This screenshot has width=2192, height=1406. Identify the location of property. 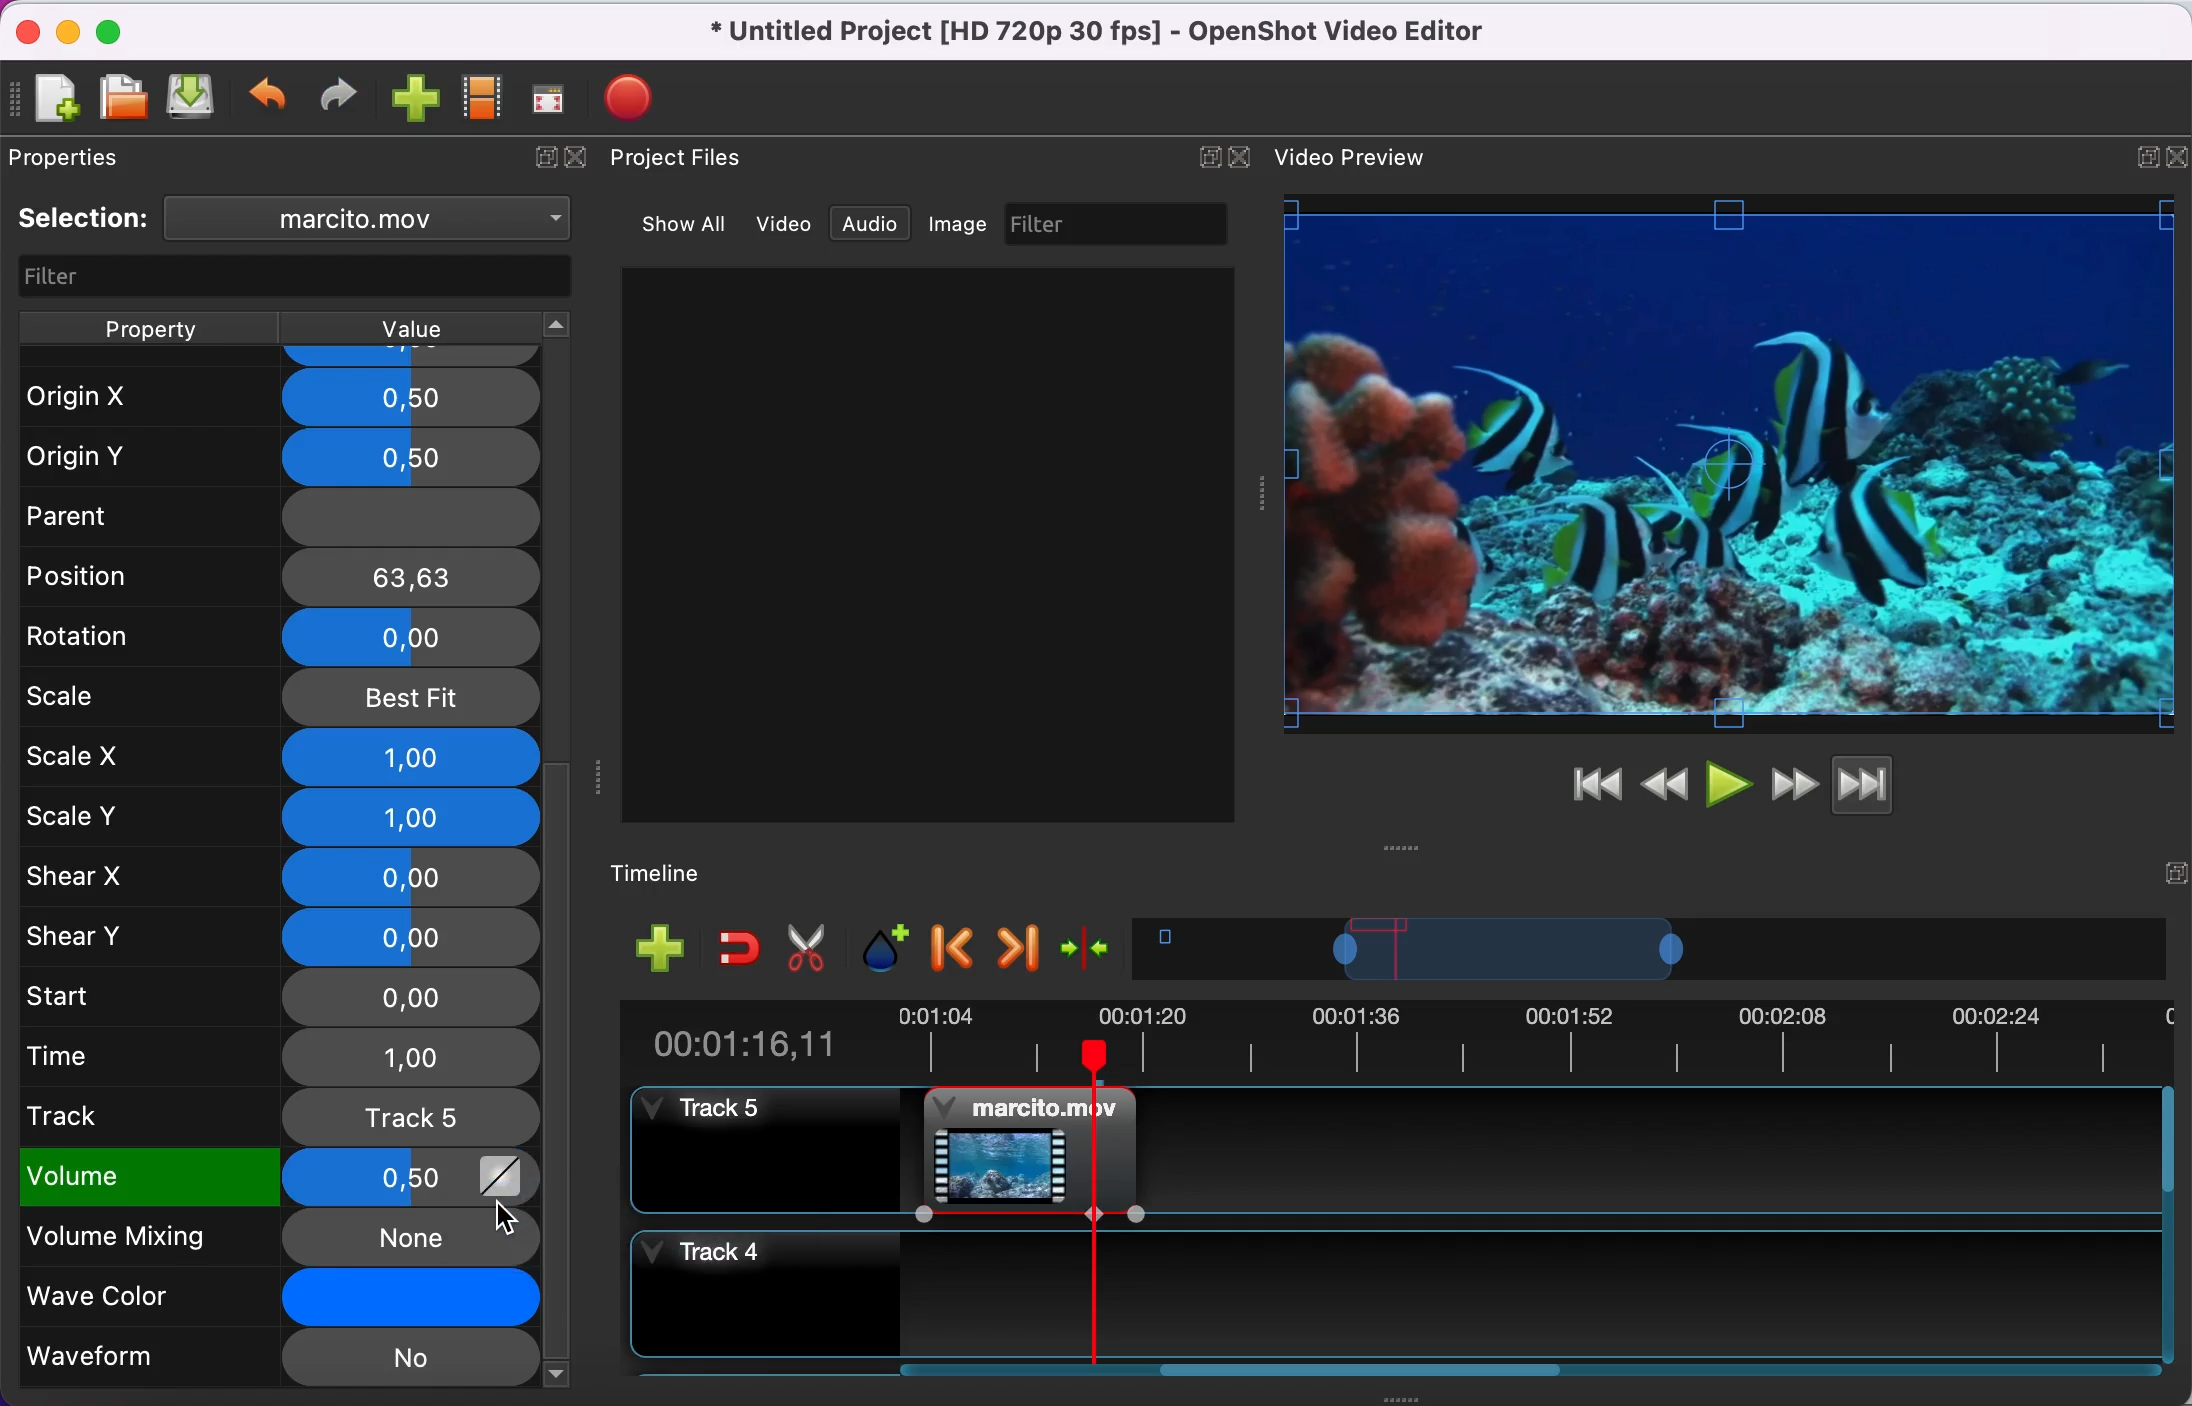
(151, 326).